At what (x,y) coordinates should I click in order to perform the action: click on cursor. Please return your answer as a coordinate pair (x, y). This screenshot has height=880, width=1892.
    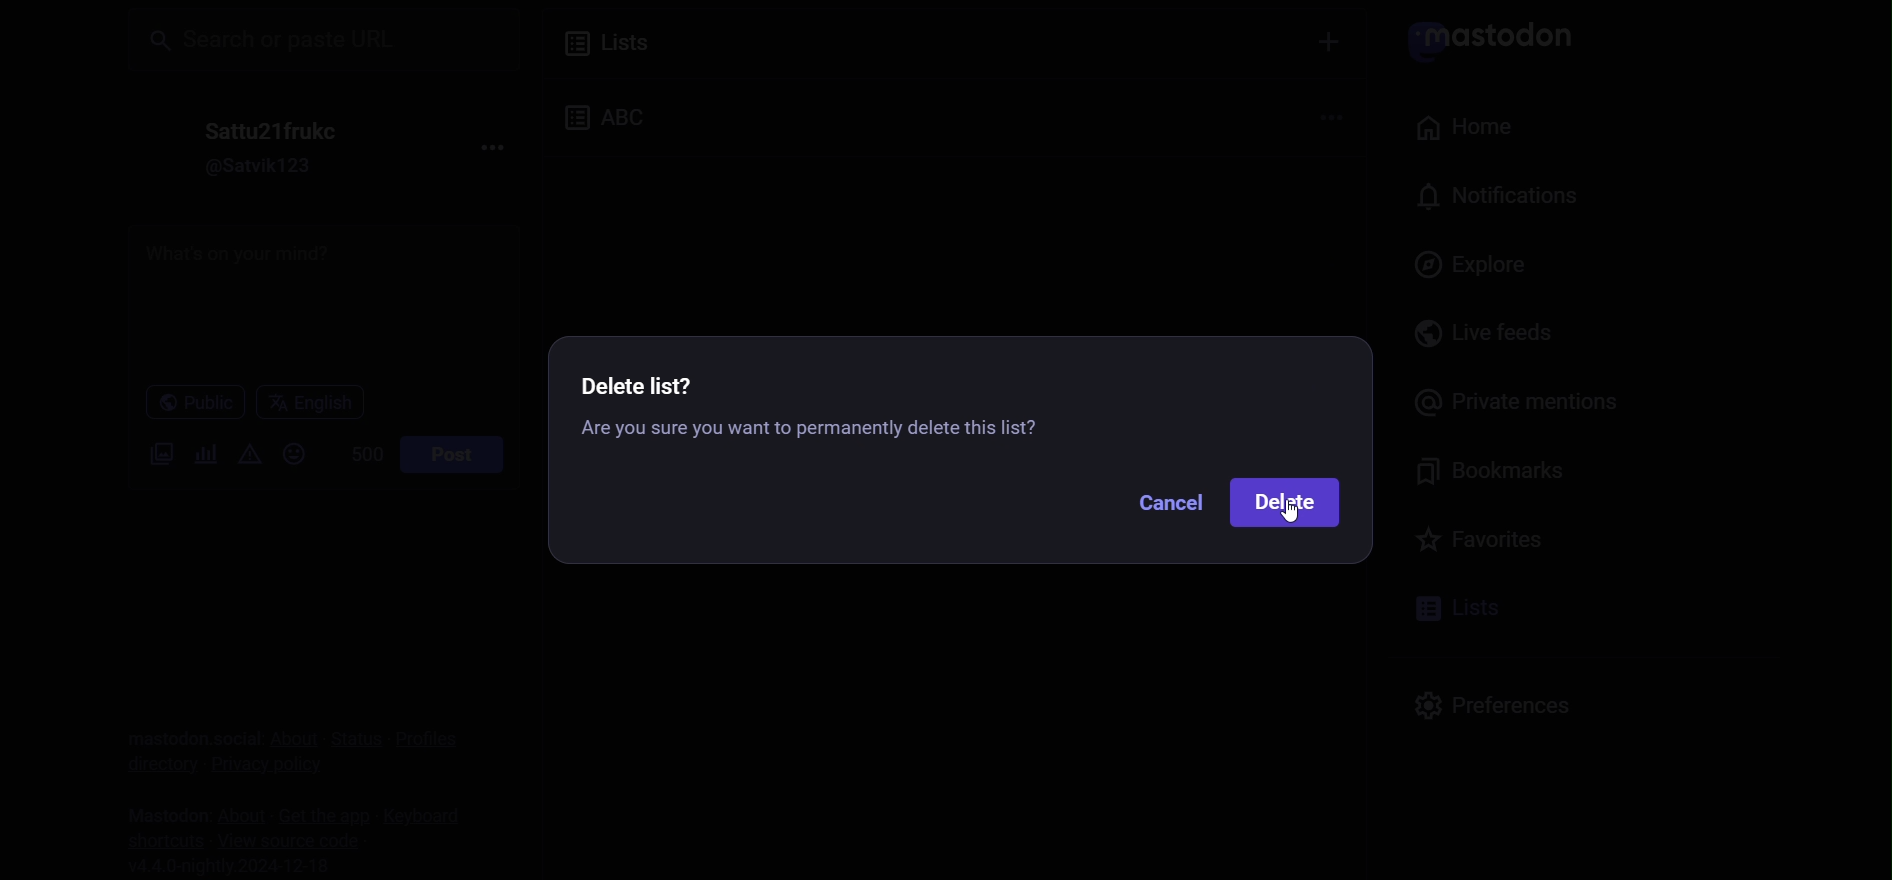
    Looking at the image, I should click on (1302, 524).